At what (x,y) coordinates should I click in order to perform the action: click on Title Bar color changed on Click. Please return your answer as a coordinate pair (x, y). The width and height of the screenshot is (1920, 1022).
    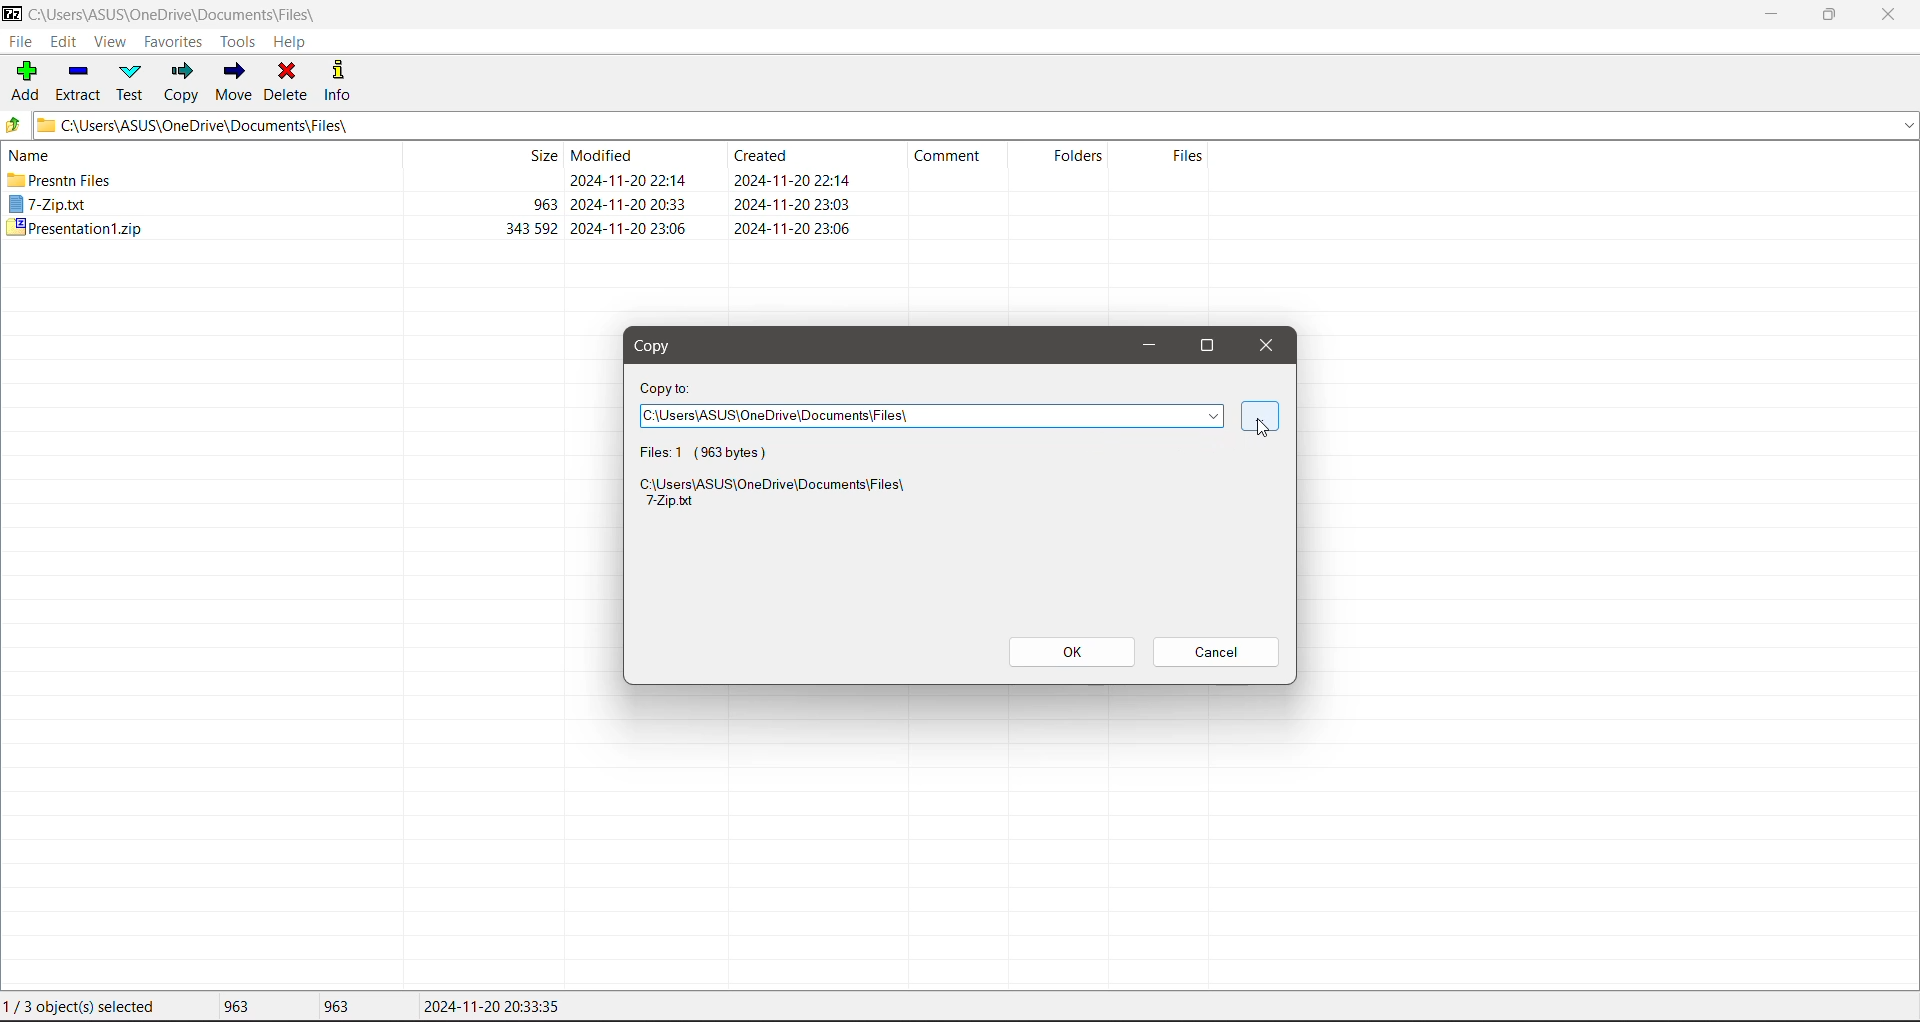
    Looking at the image, I should click on (694, 13).